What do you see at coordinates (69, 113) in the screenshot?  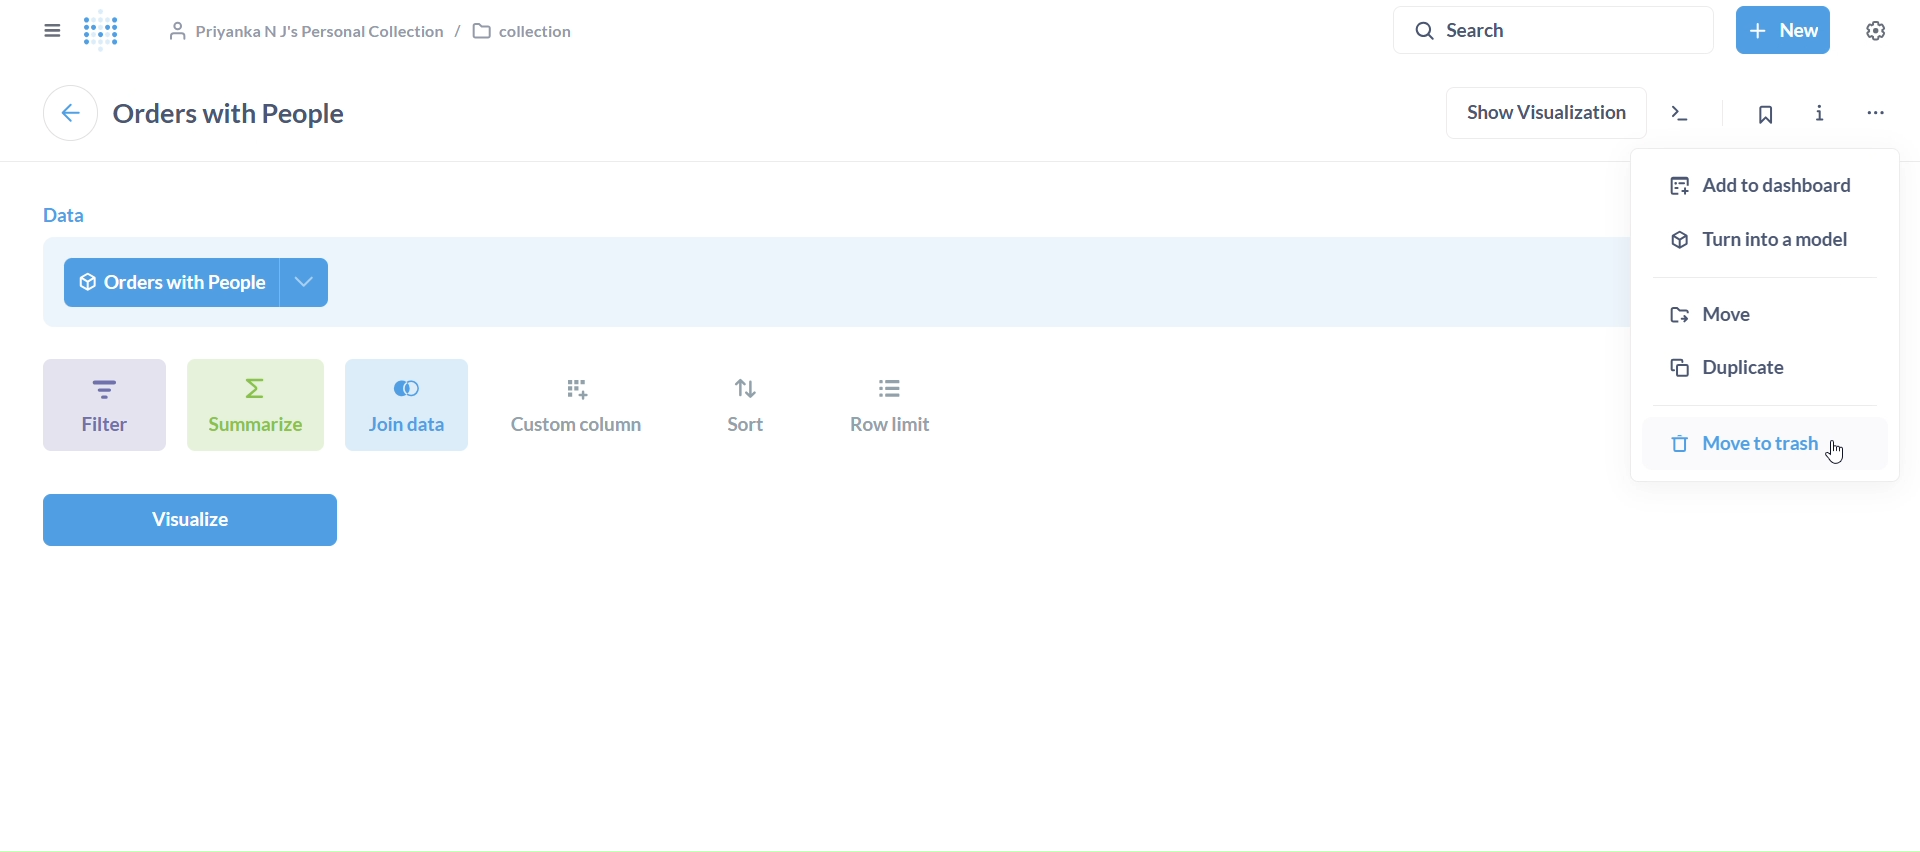 I see `back` at bounding box center [69, 113].